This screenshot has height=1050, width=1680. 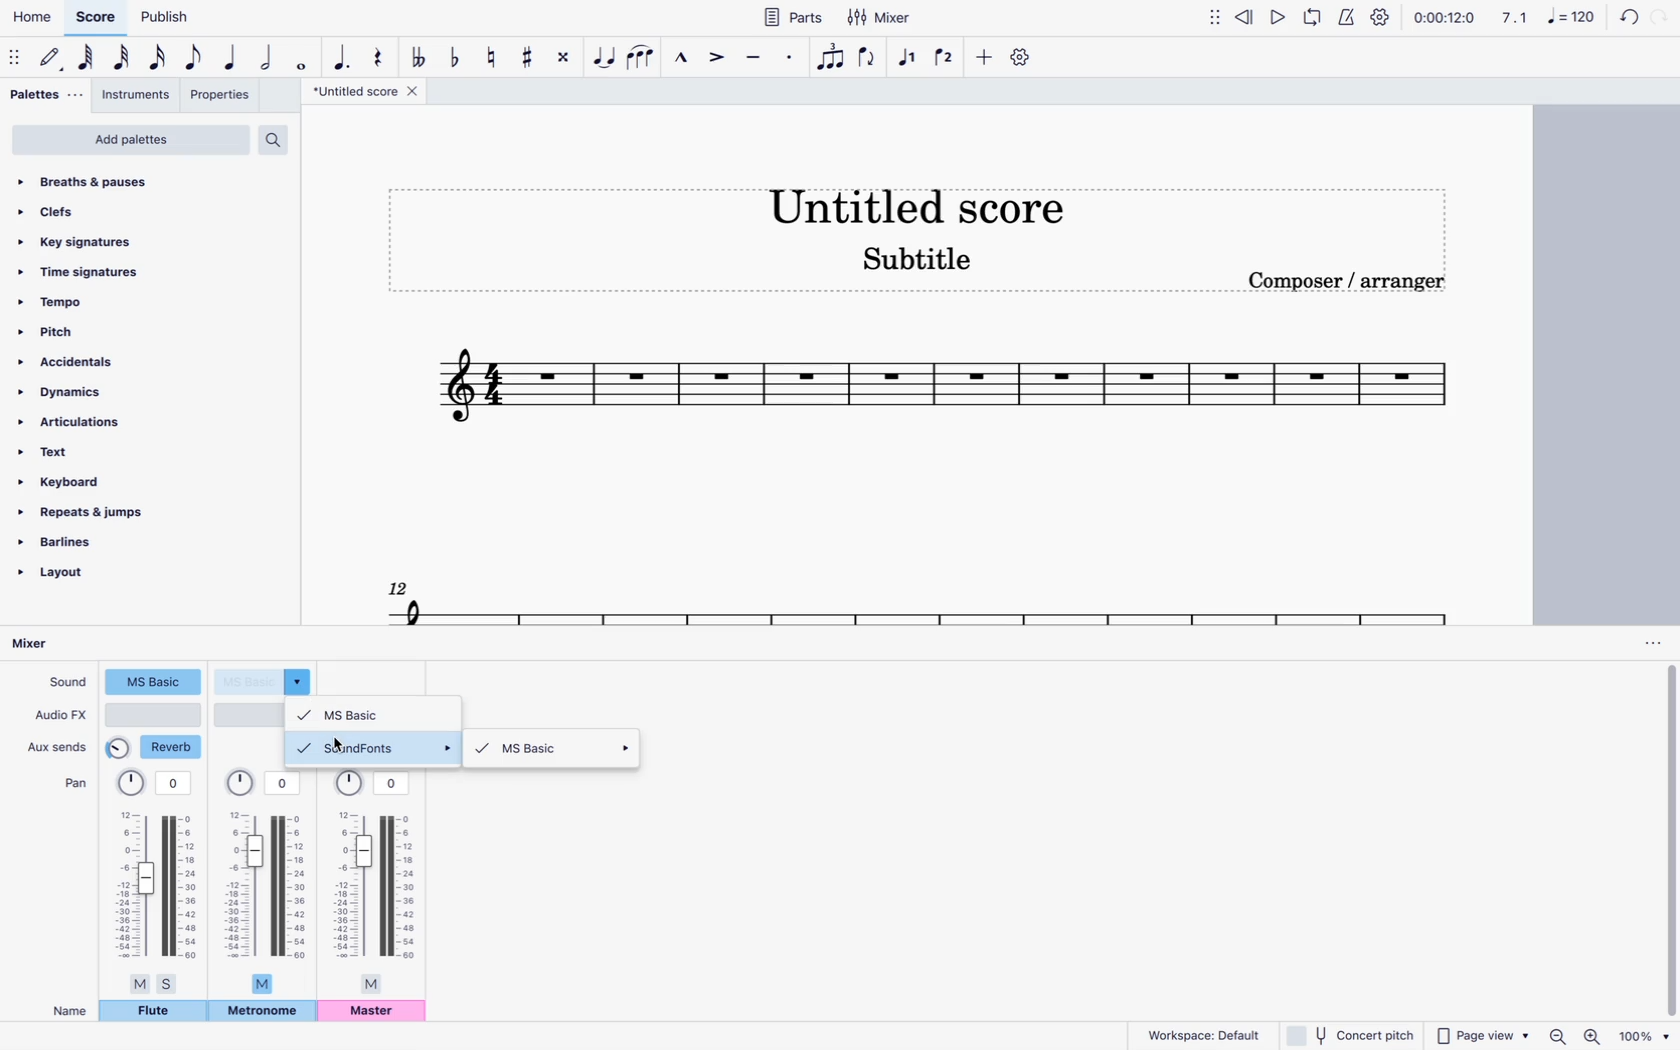 What do you see at coordinates (908, 58) in the screenshot?
I see `voice 1` at bounding box center [908, 58].